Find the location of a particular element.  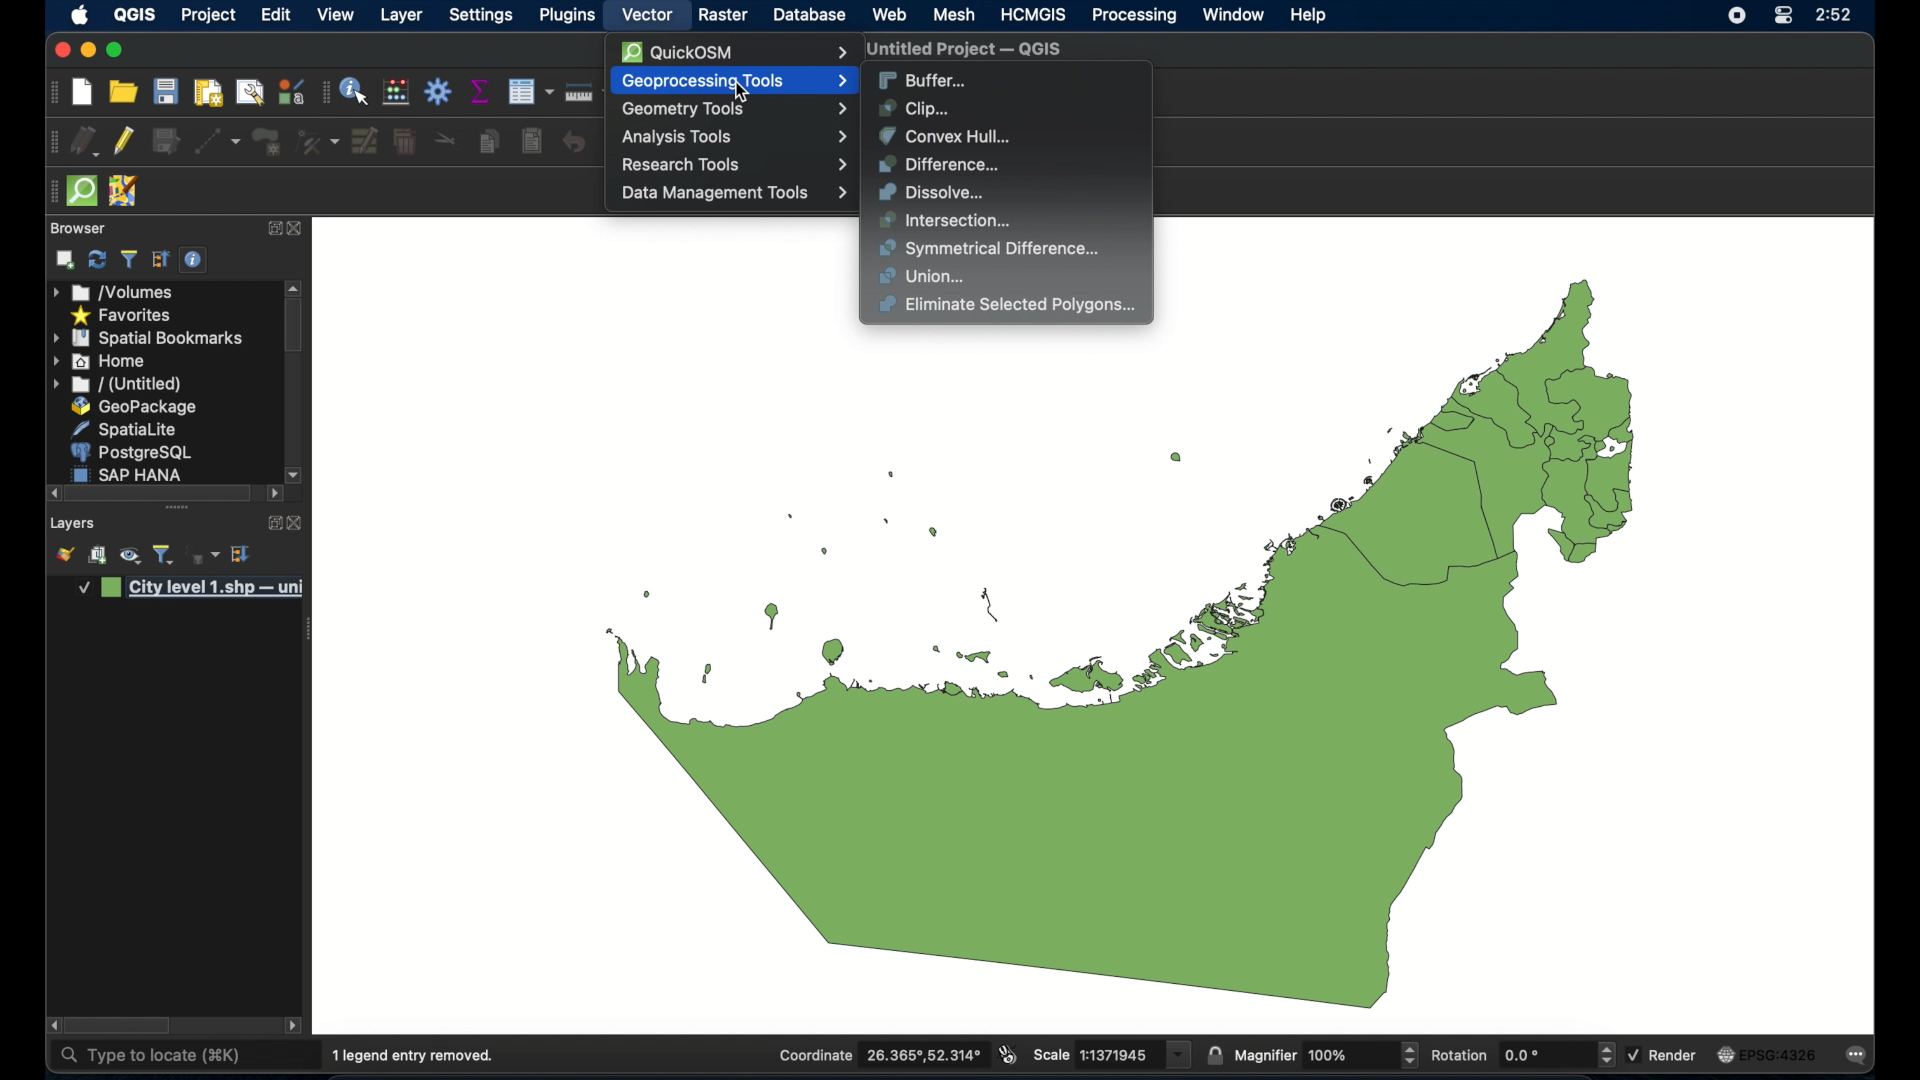

add group is located at coordinates (98, 556).